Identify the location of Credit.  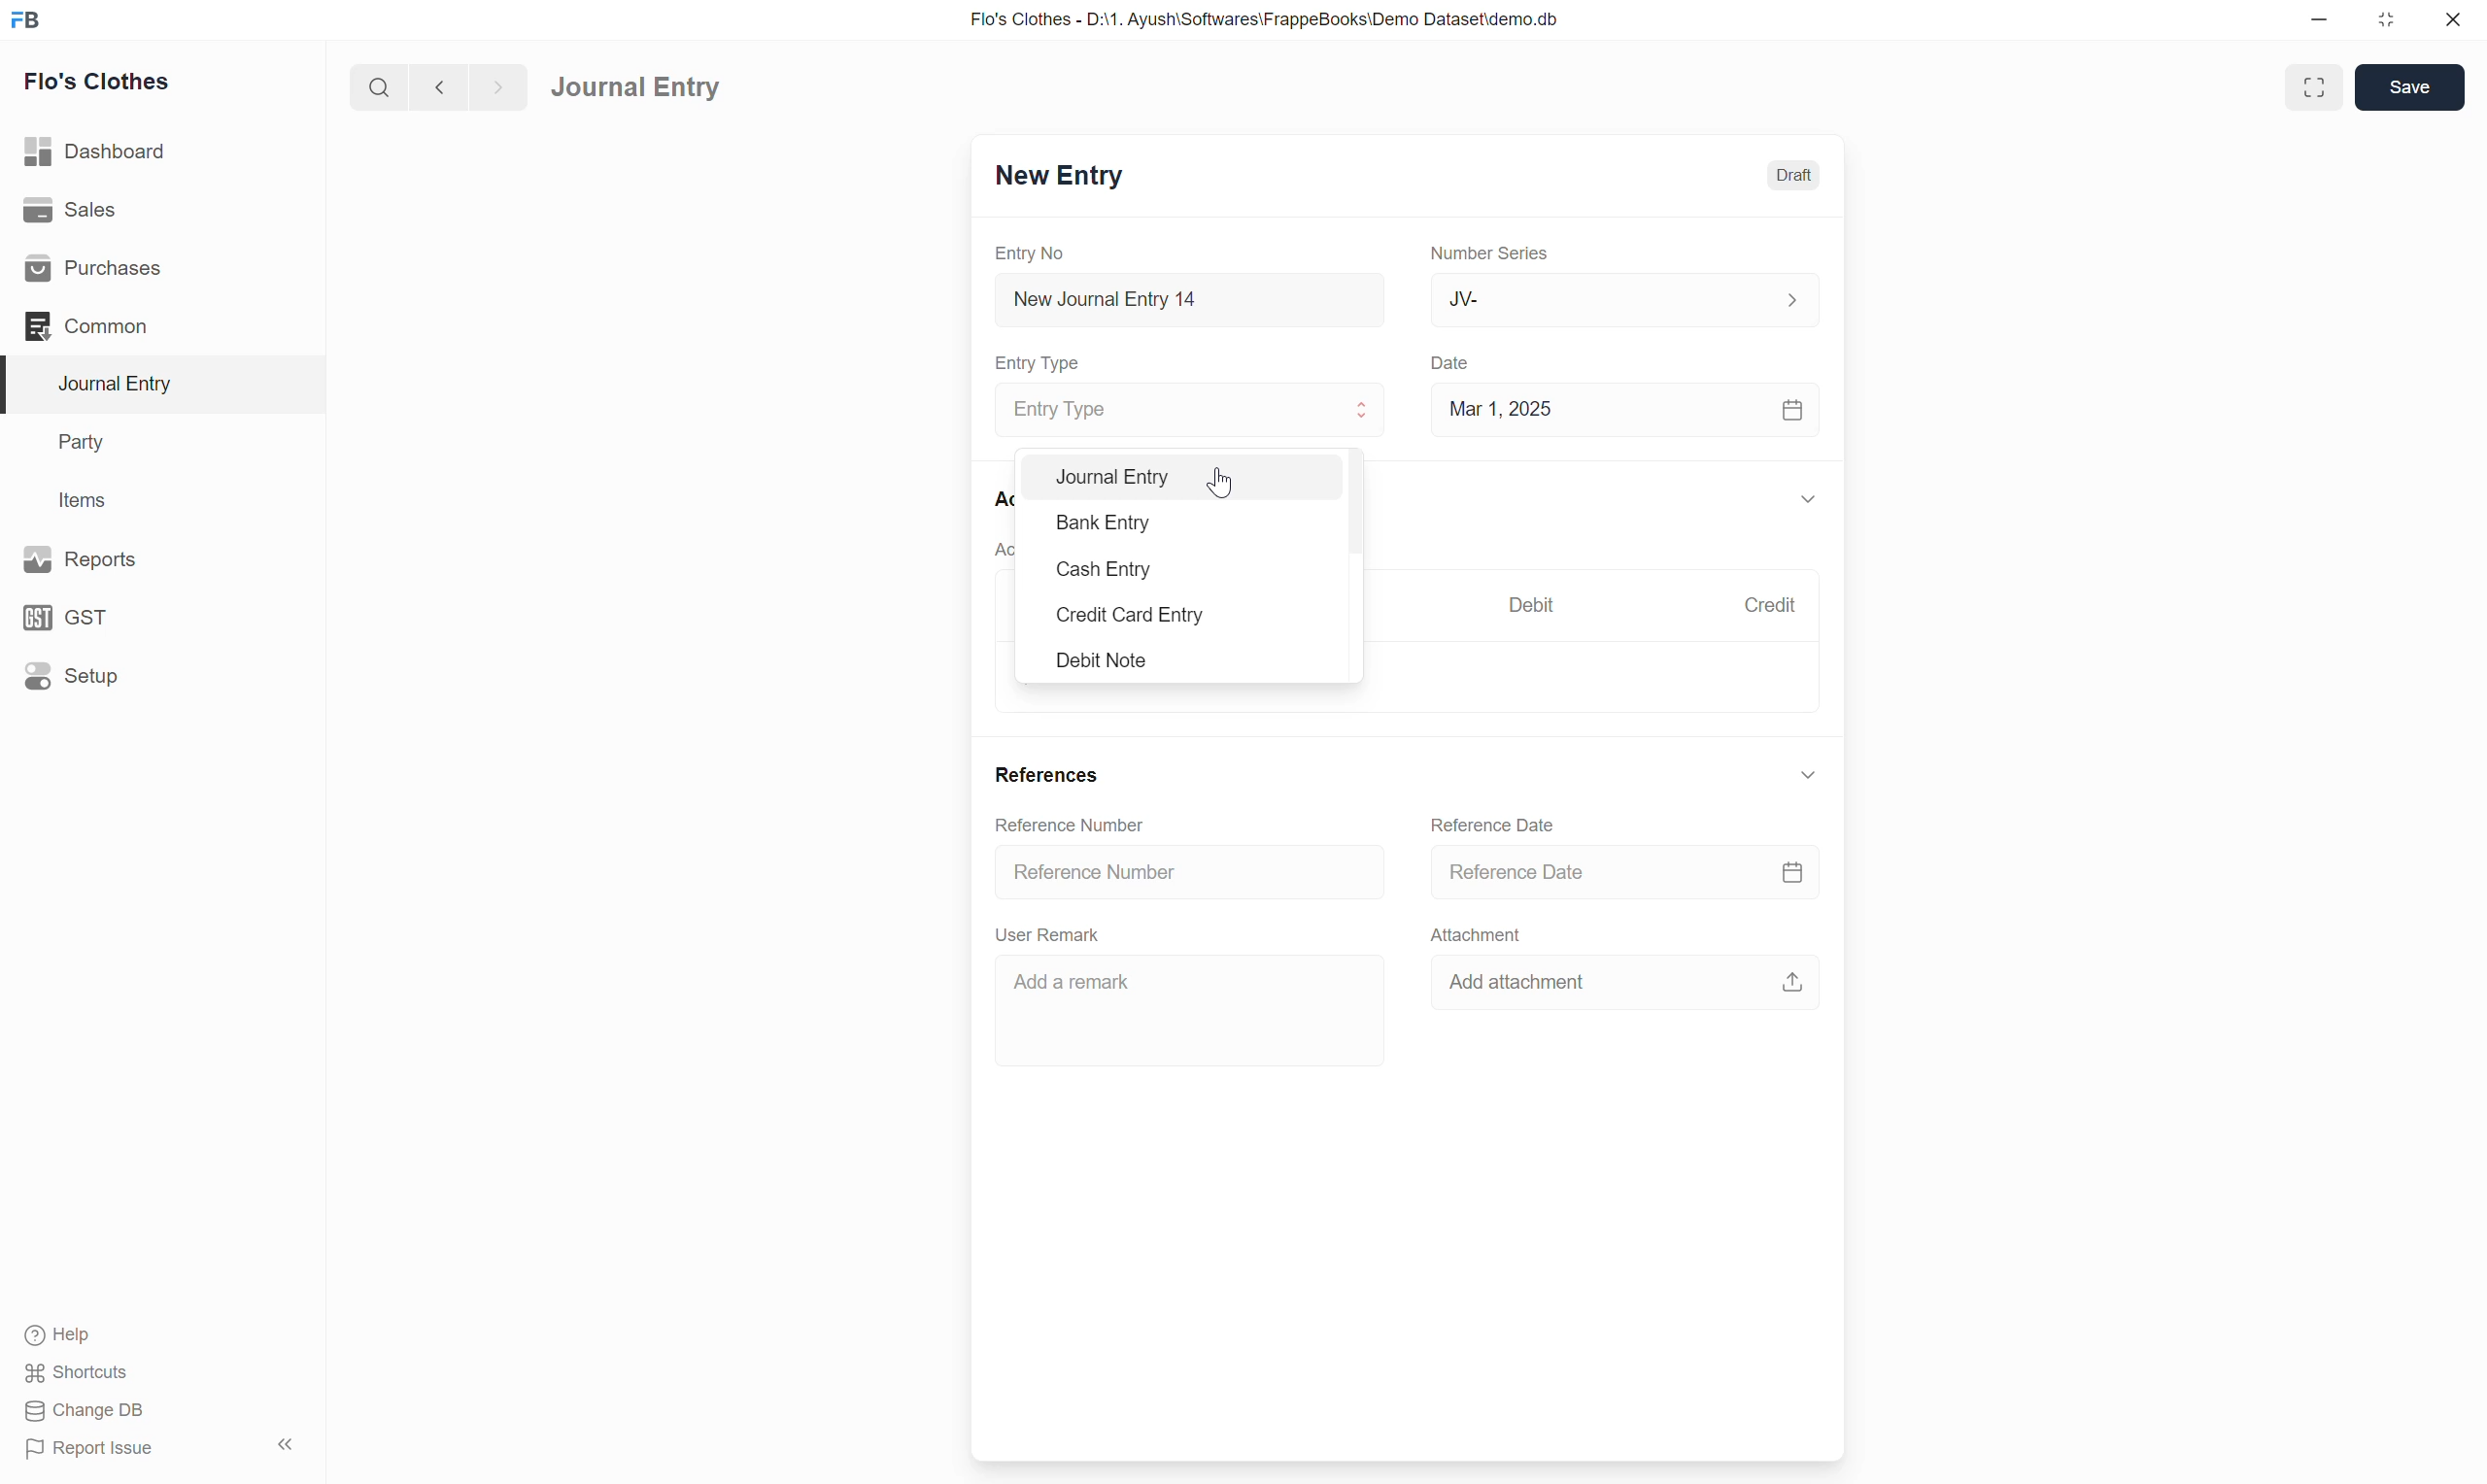
(1769, 604).